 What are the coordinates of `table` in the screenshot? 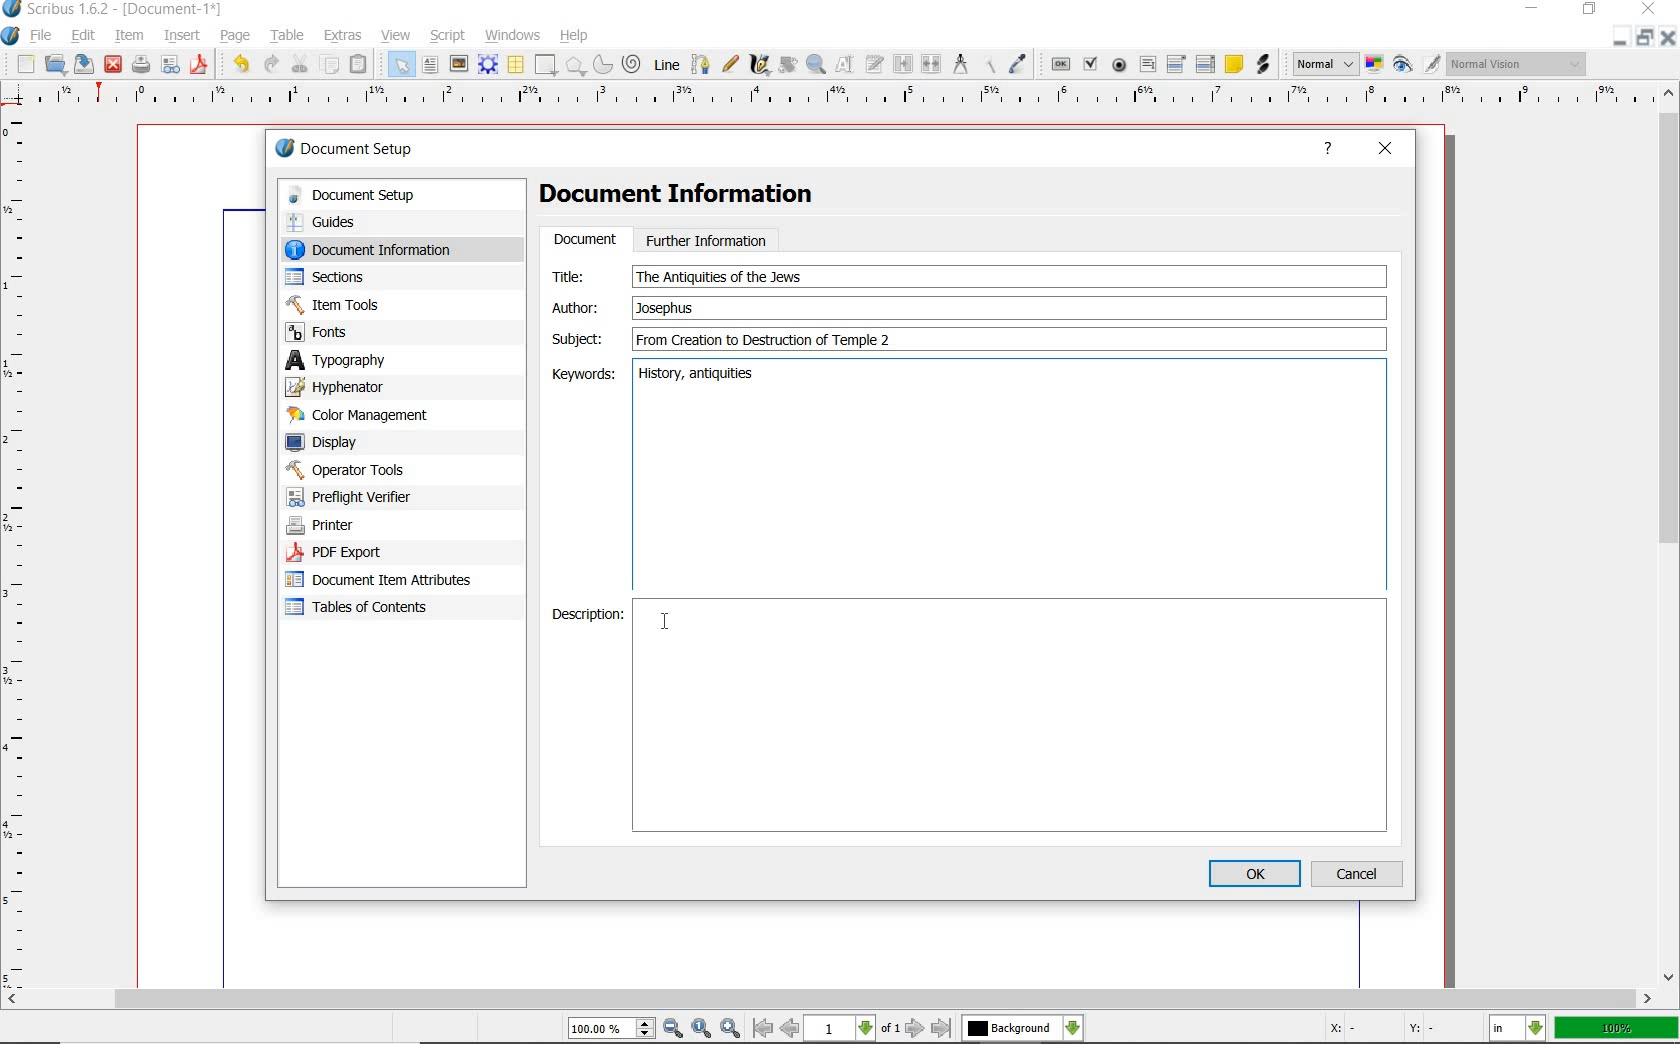 It's located at (515, 64).